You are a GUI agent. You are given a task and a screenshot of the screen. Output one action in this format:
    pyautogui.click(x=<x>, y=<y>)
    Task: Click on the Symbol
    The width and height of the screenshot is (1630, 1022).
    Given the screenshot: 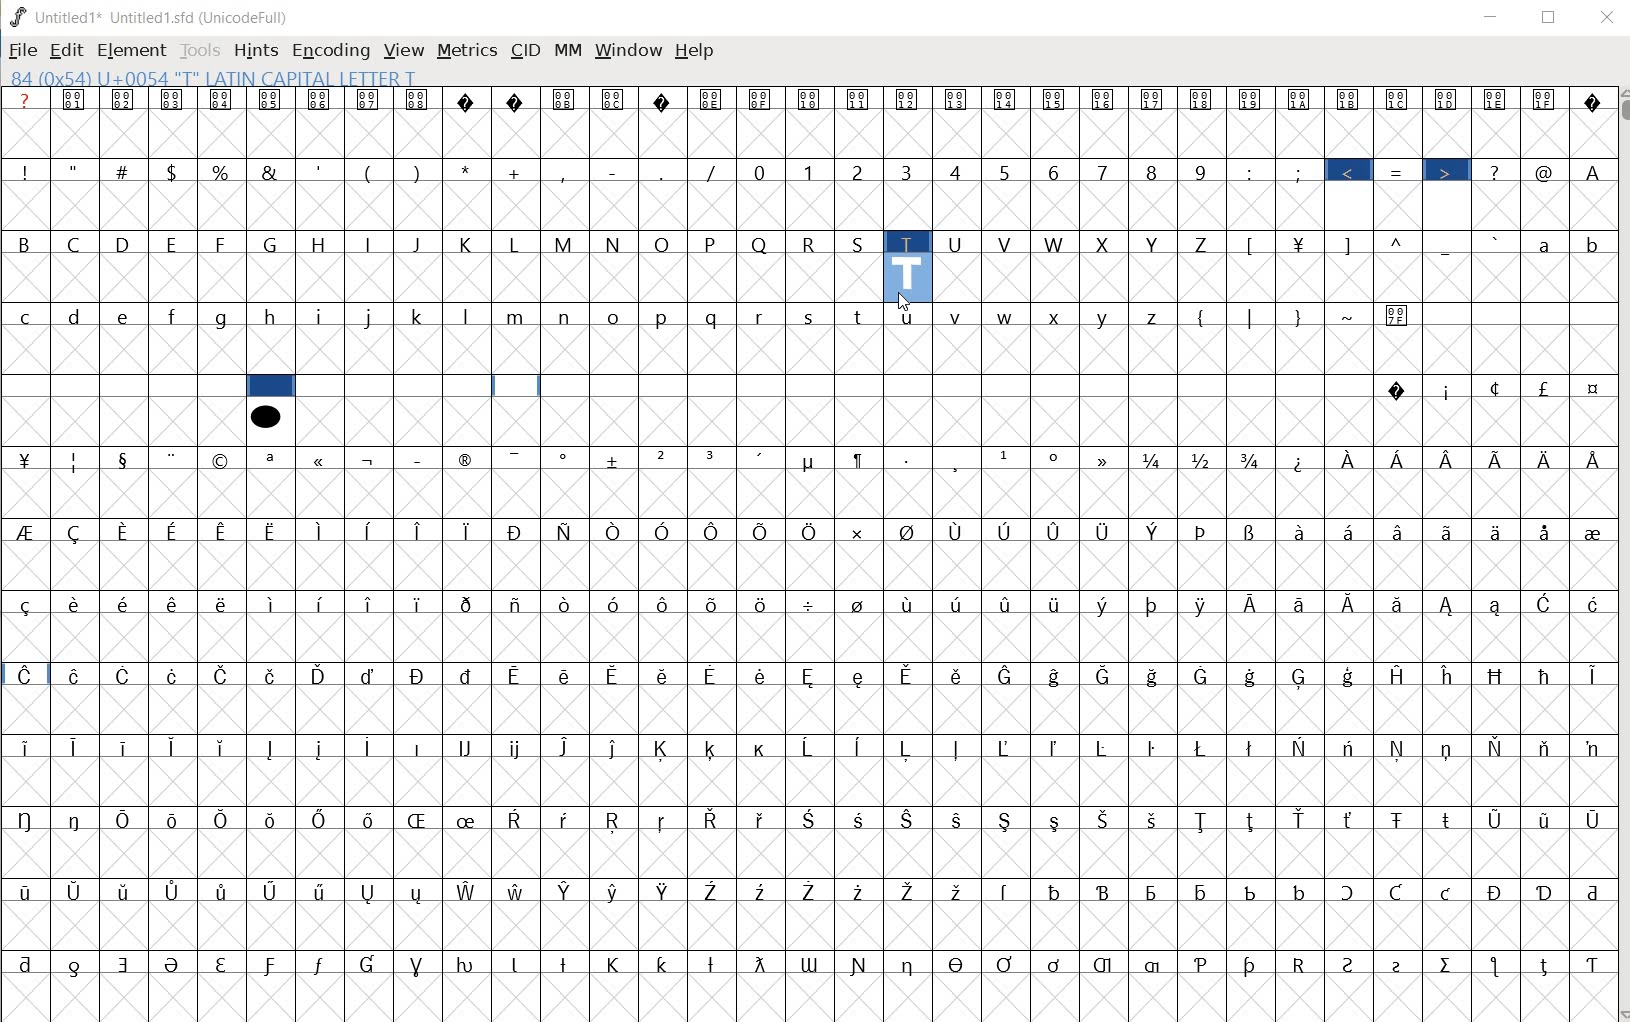 What is the action you would take?
    pyautogui.click(x=1104, y=101)
    